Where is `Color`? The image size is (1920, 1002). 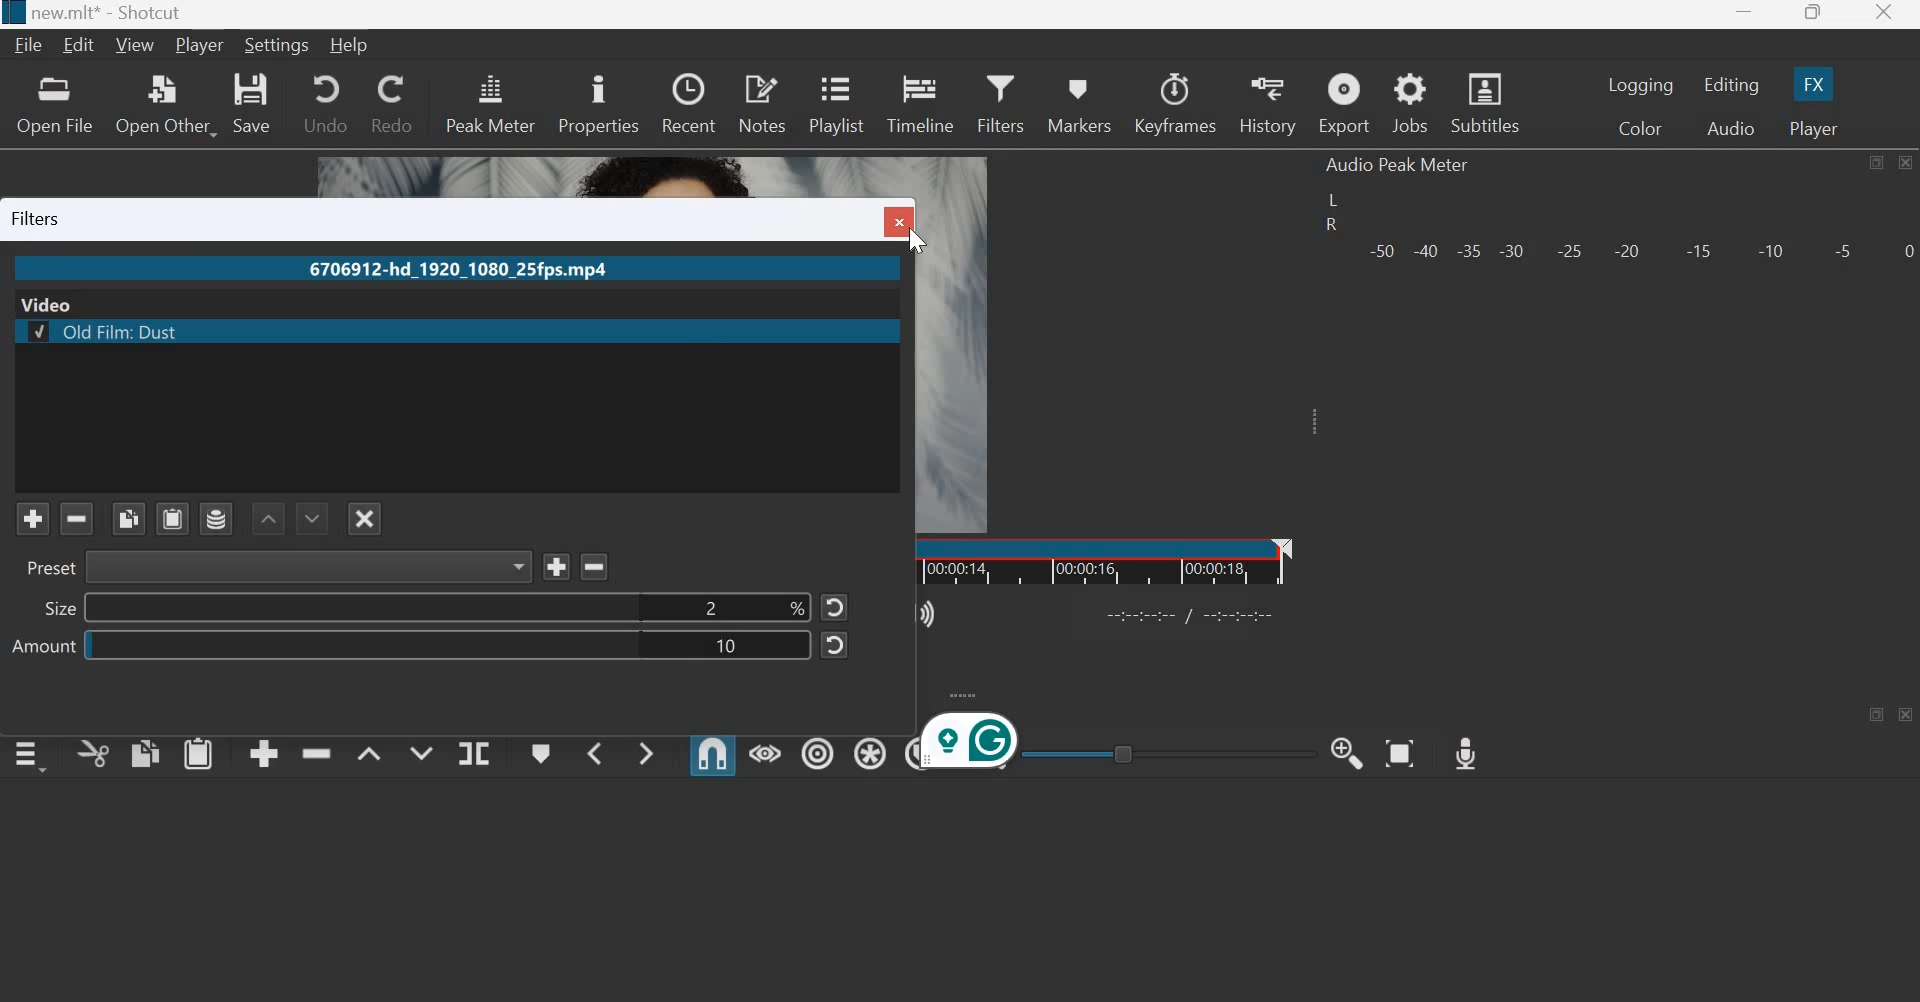
Color is located at coordinates (1644, 130).